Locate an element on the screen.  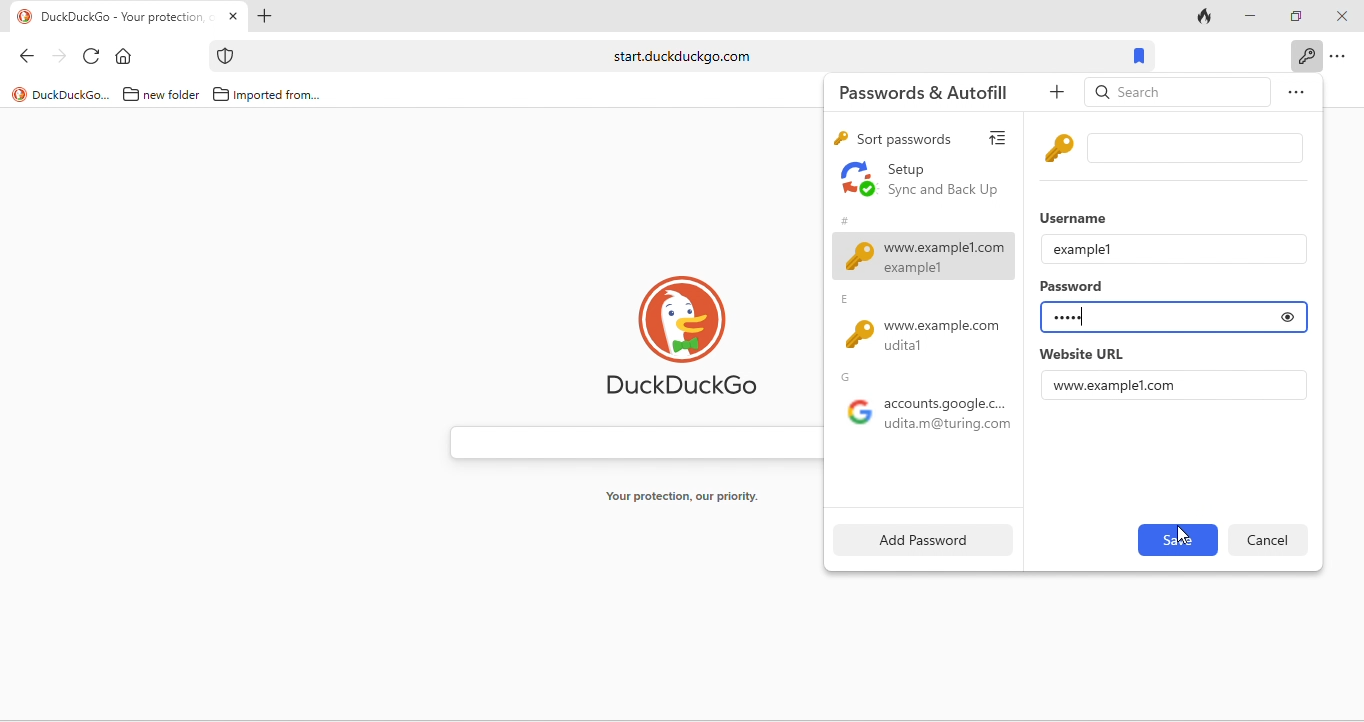
example1 is located at coordinates (1083, 248).